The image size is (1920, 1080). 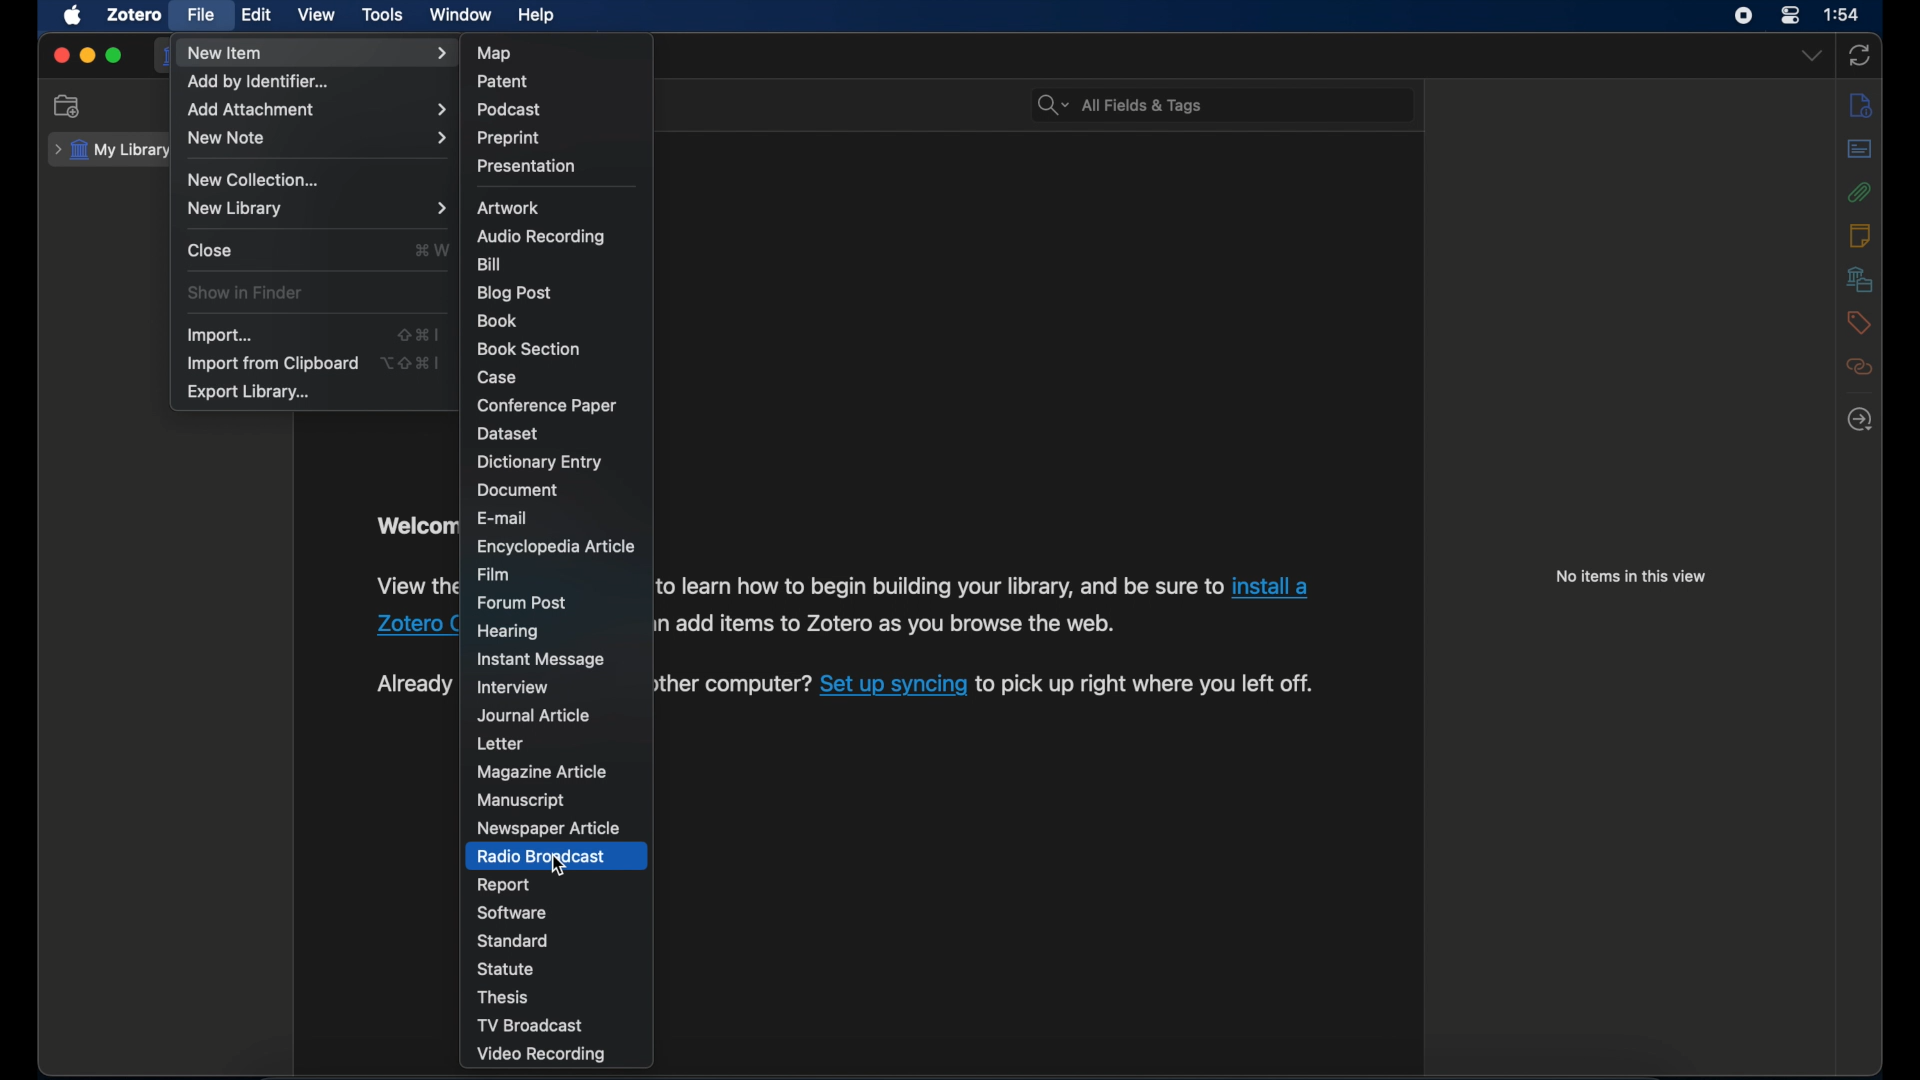 I want to click on command + W, so click(x=432, y=249).